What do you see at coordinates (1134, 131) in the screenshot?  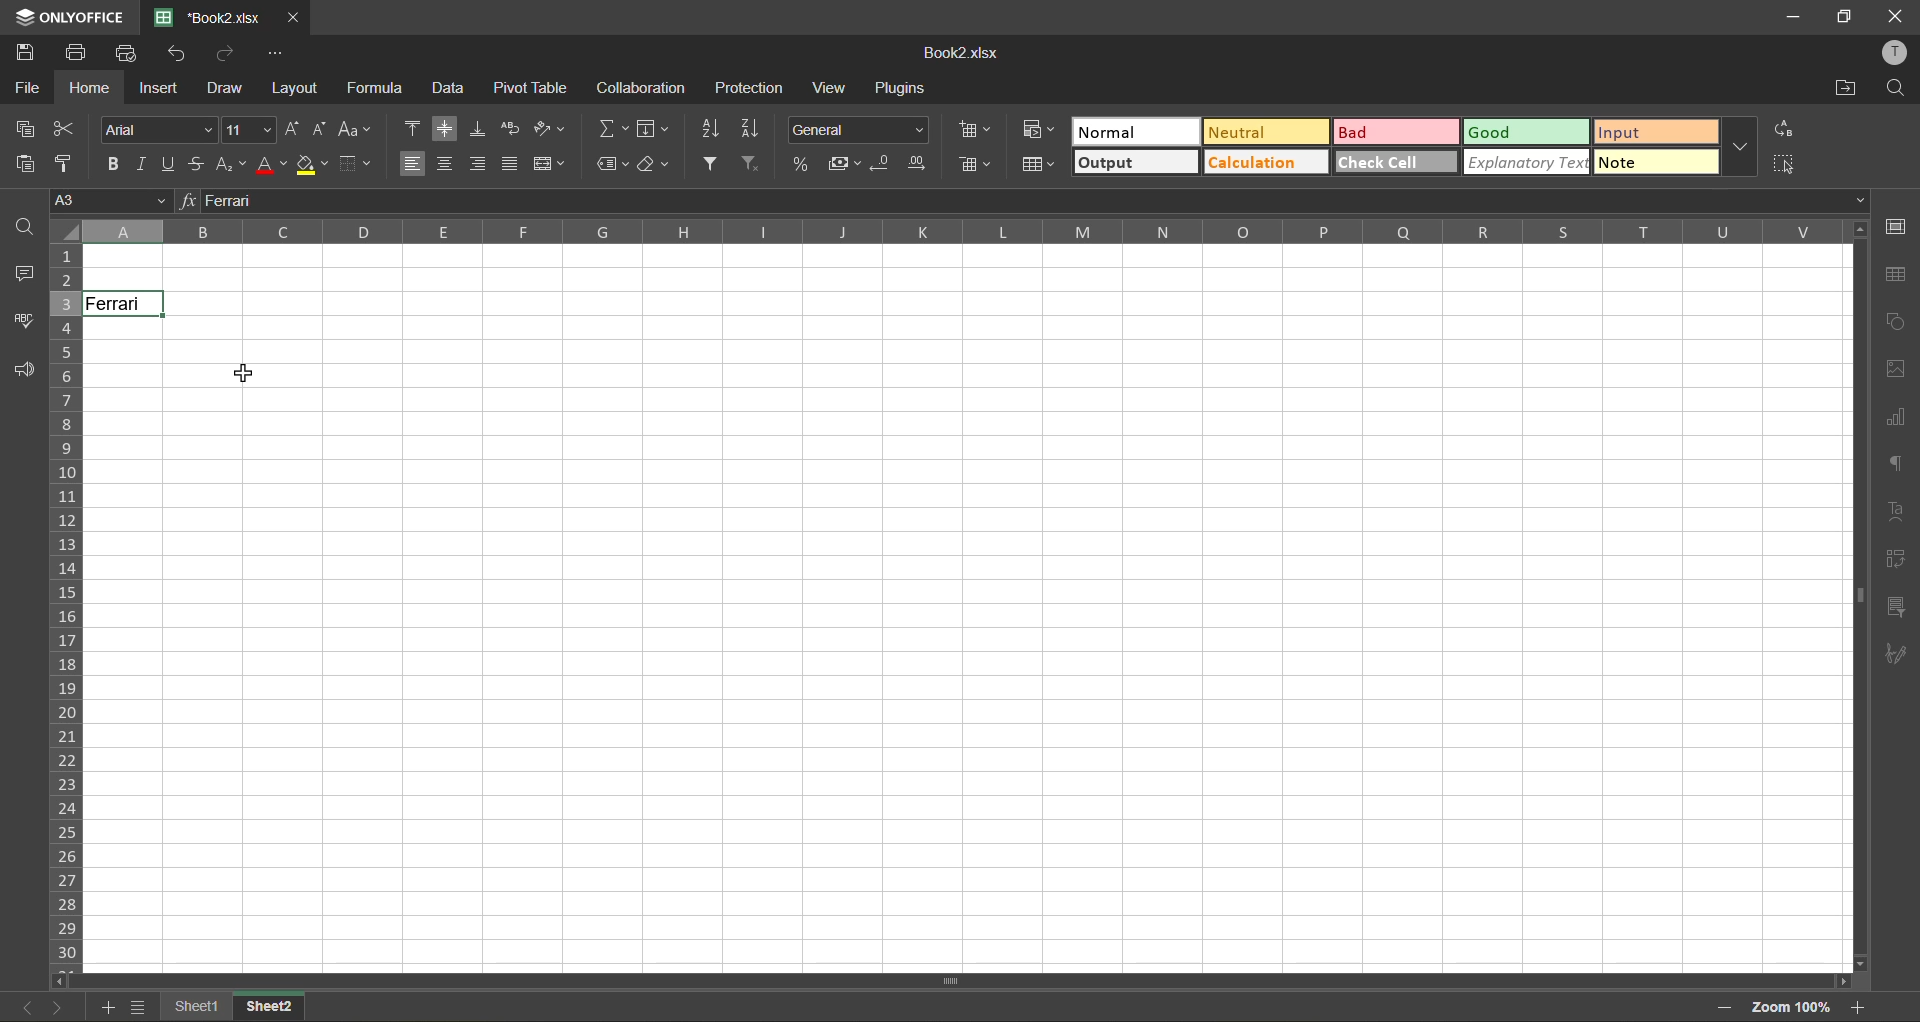 I see `normal` at bounding box center [1134, 131].